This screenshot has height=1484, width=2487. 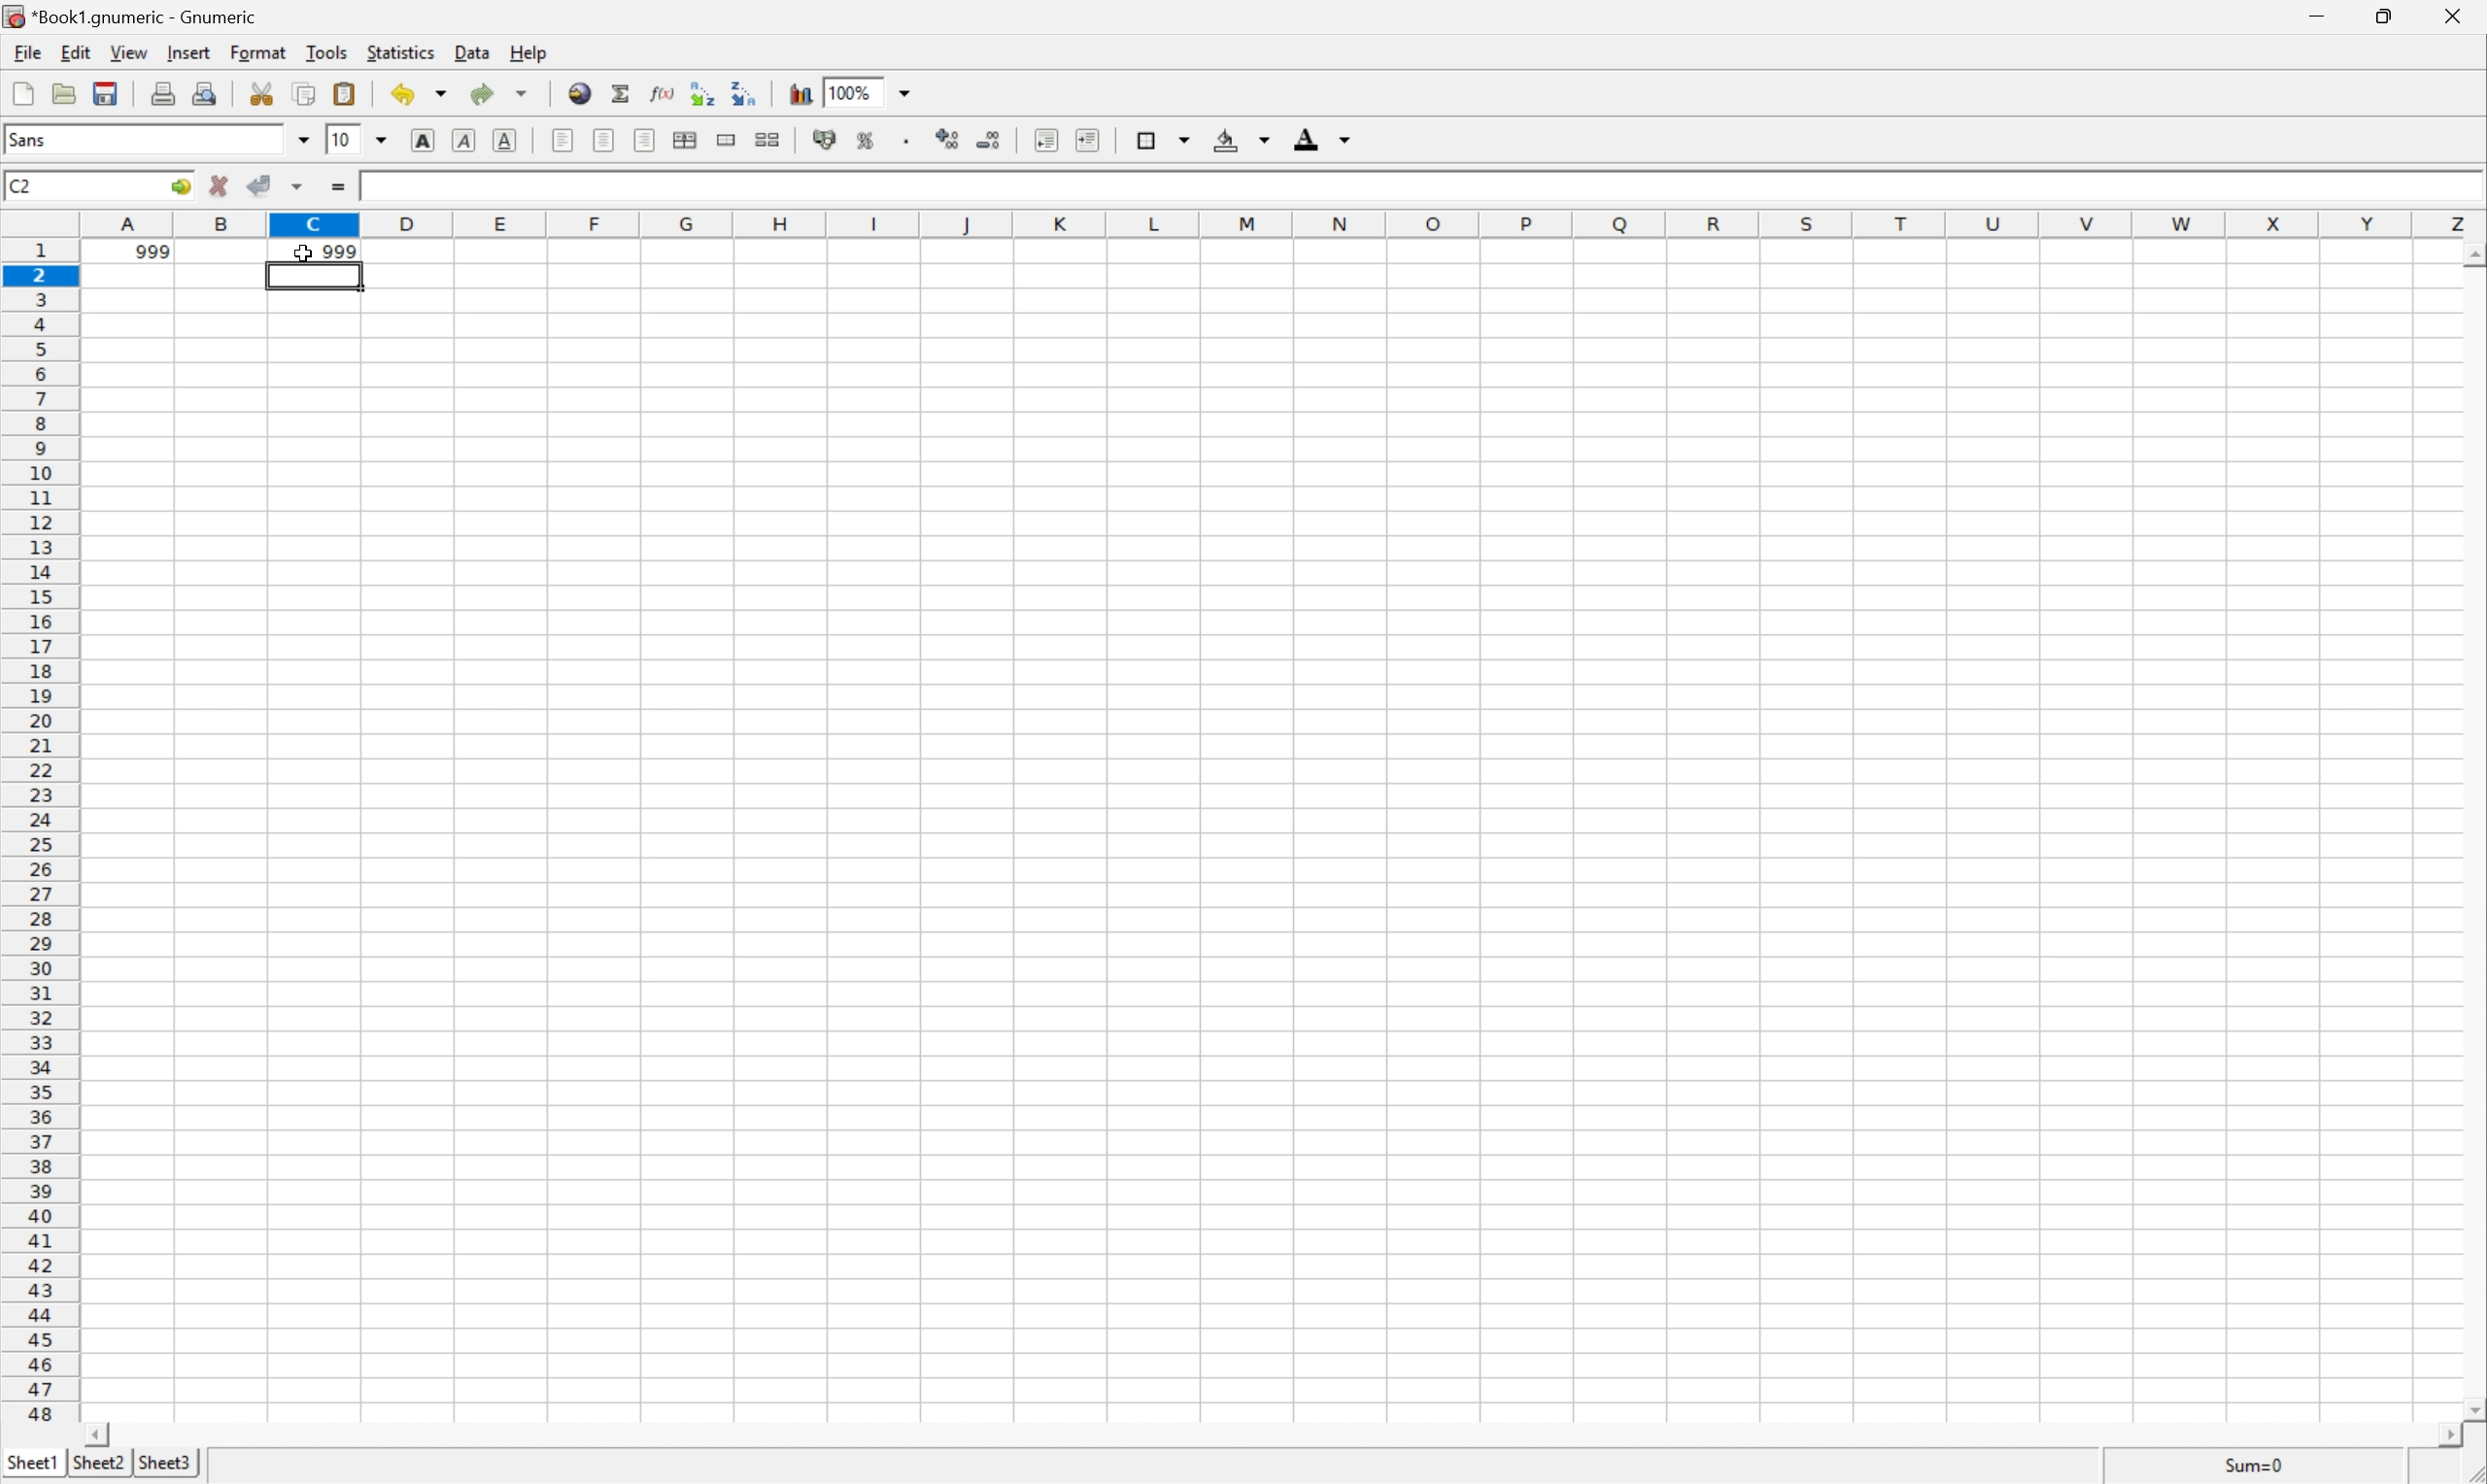 I want to click on split merged ranges of cells, so click(x=770, y=140).